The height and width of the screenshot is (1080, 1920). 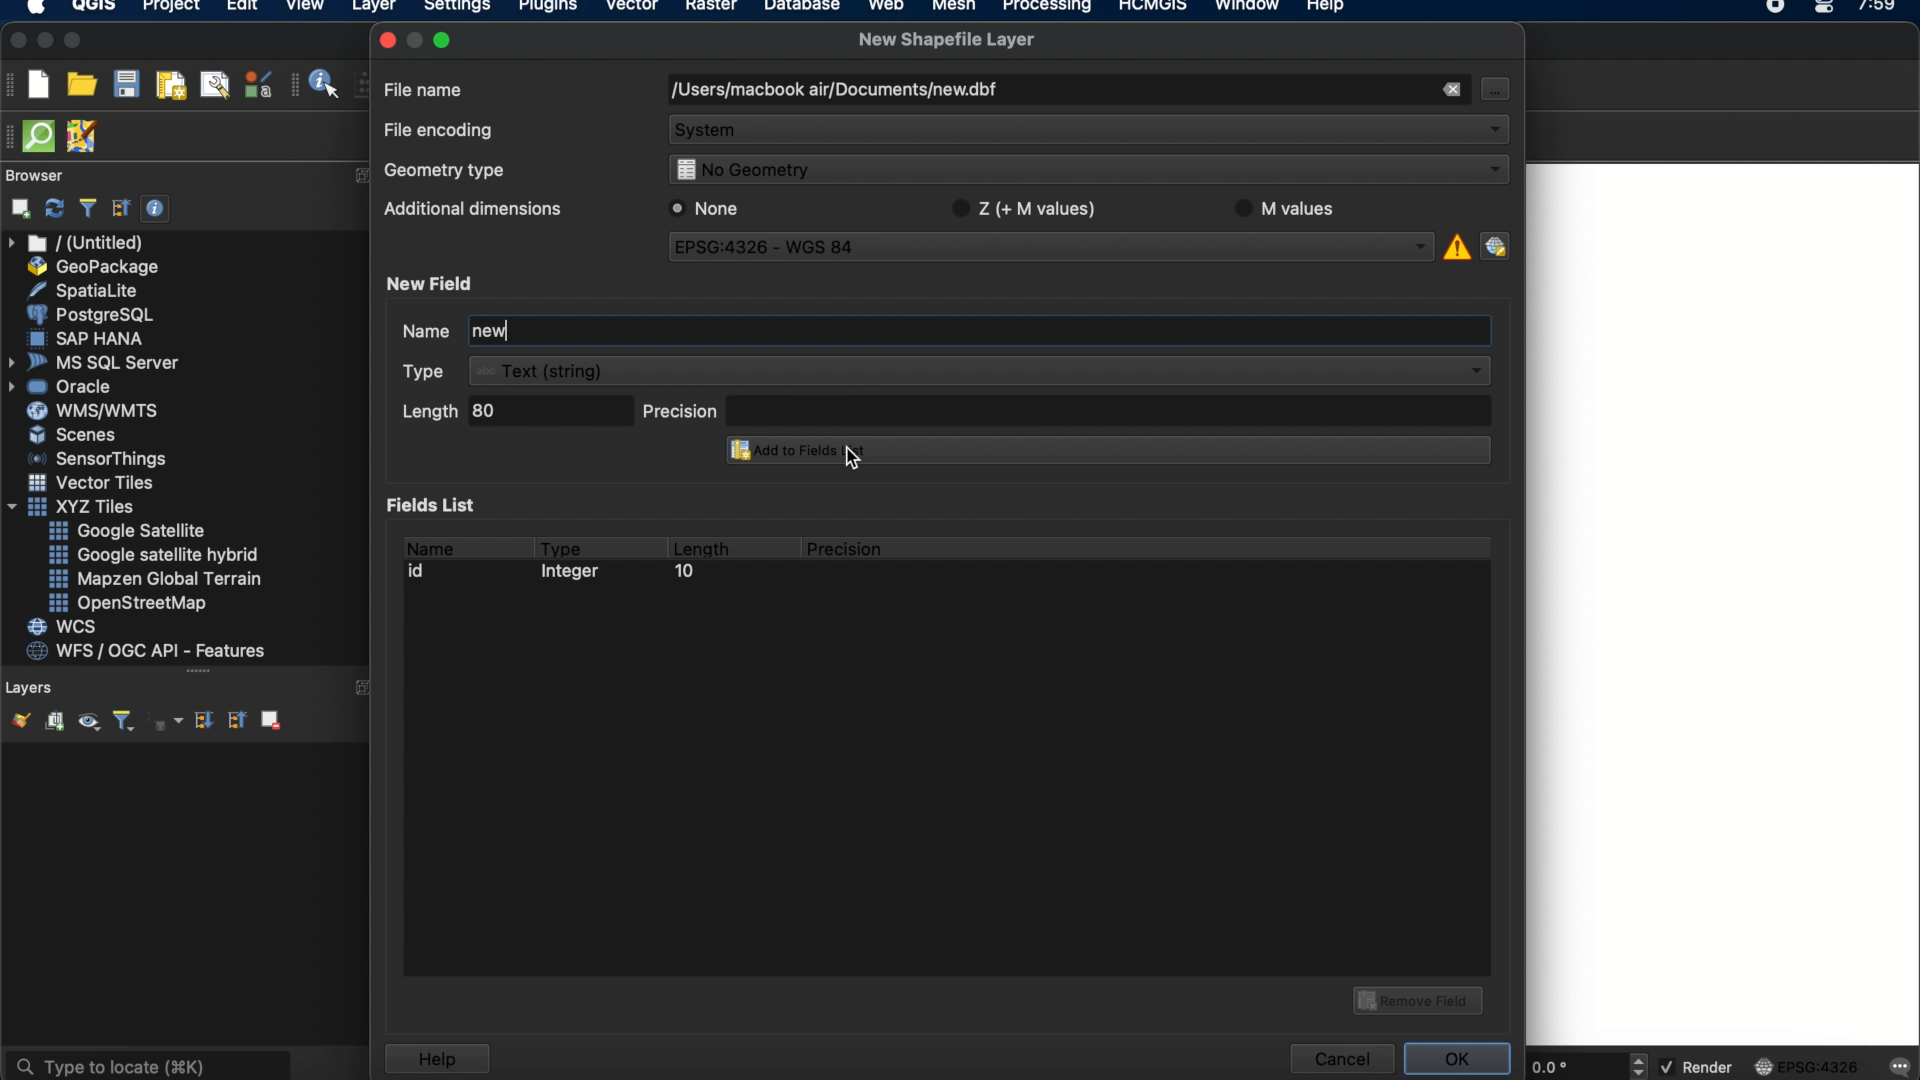 What do you see at coordinates (65, 628) in the screenshot?
I see `wcs` at bounding box center [65, 628].